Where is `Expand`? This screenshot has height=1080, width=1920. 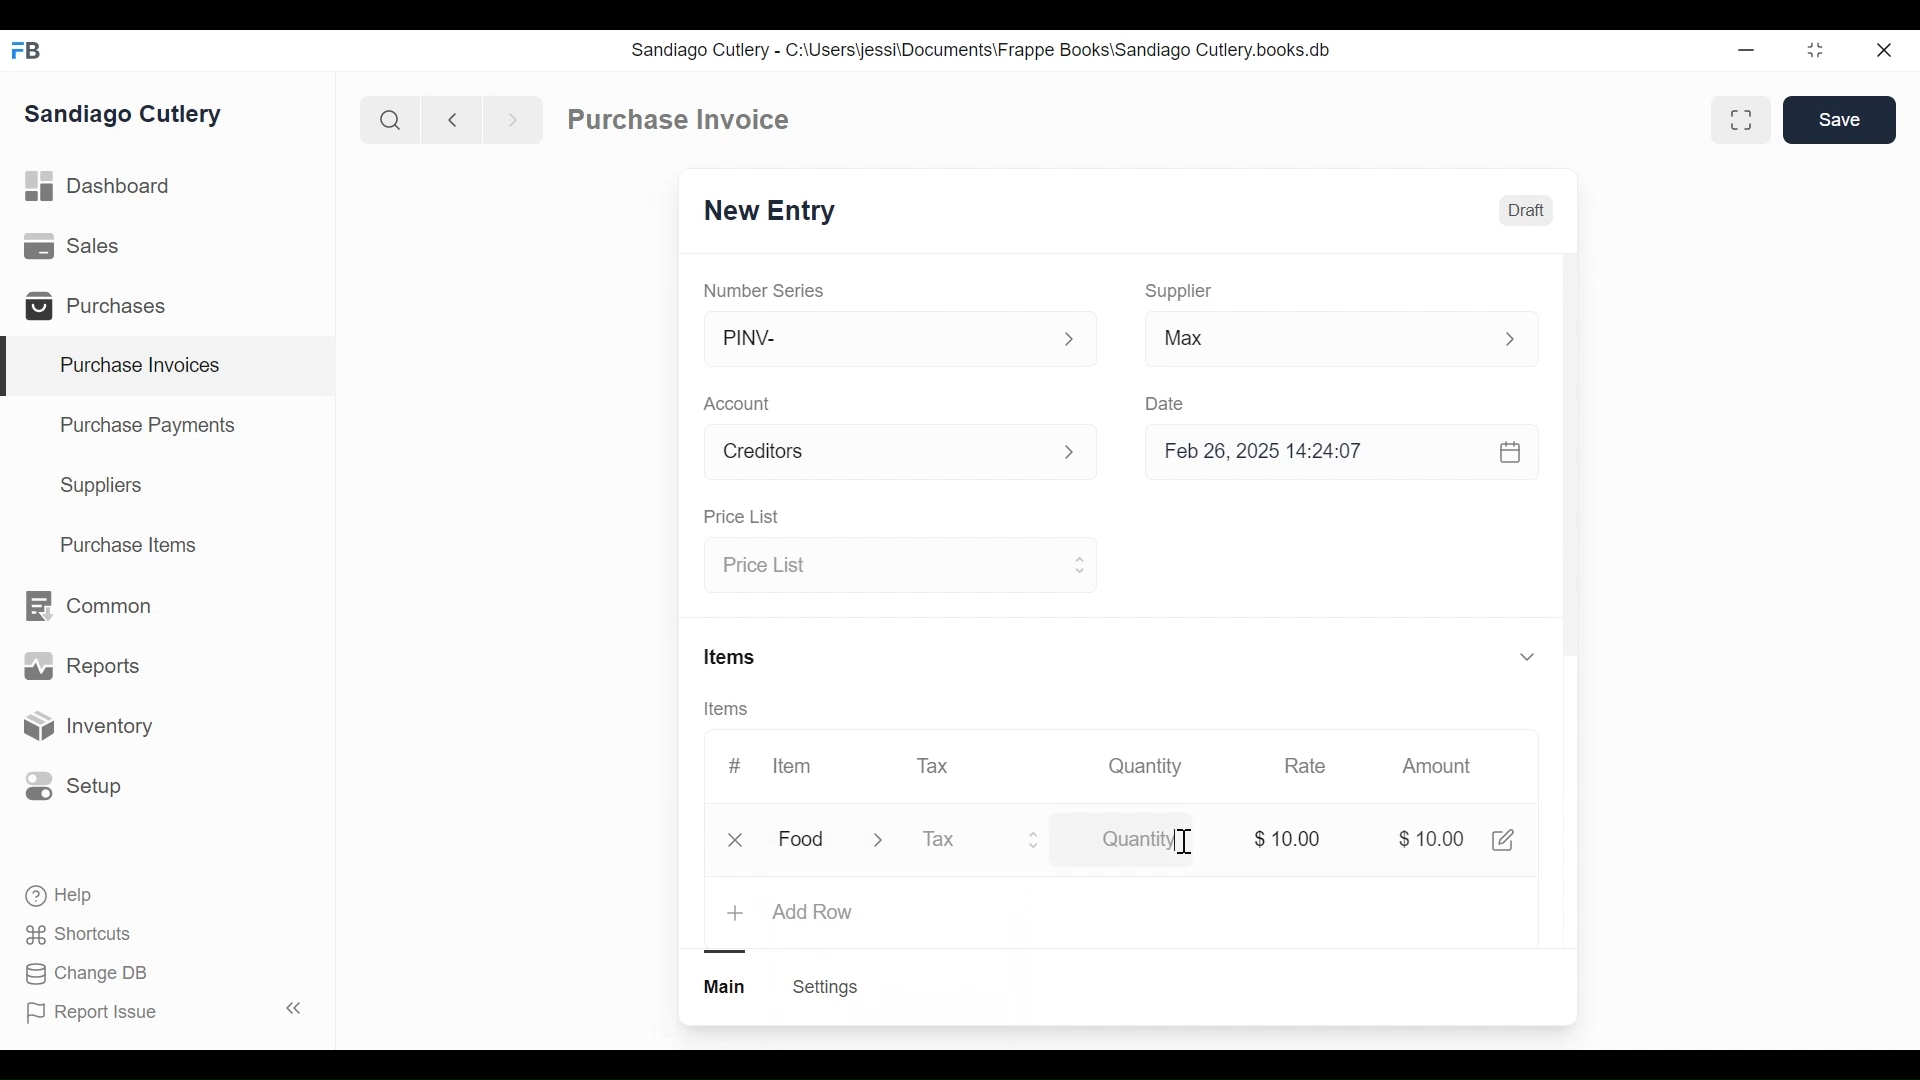
Expand is located at coordinates (891, 841).